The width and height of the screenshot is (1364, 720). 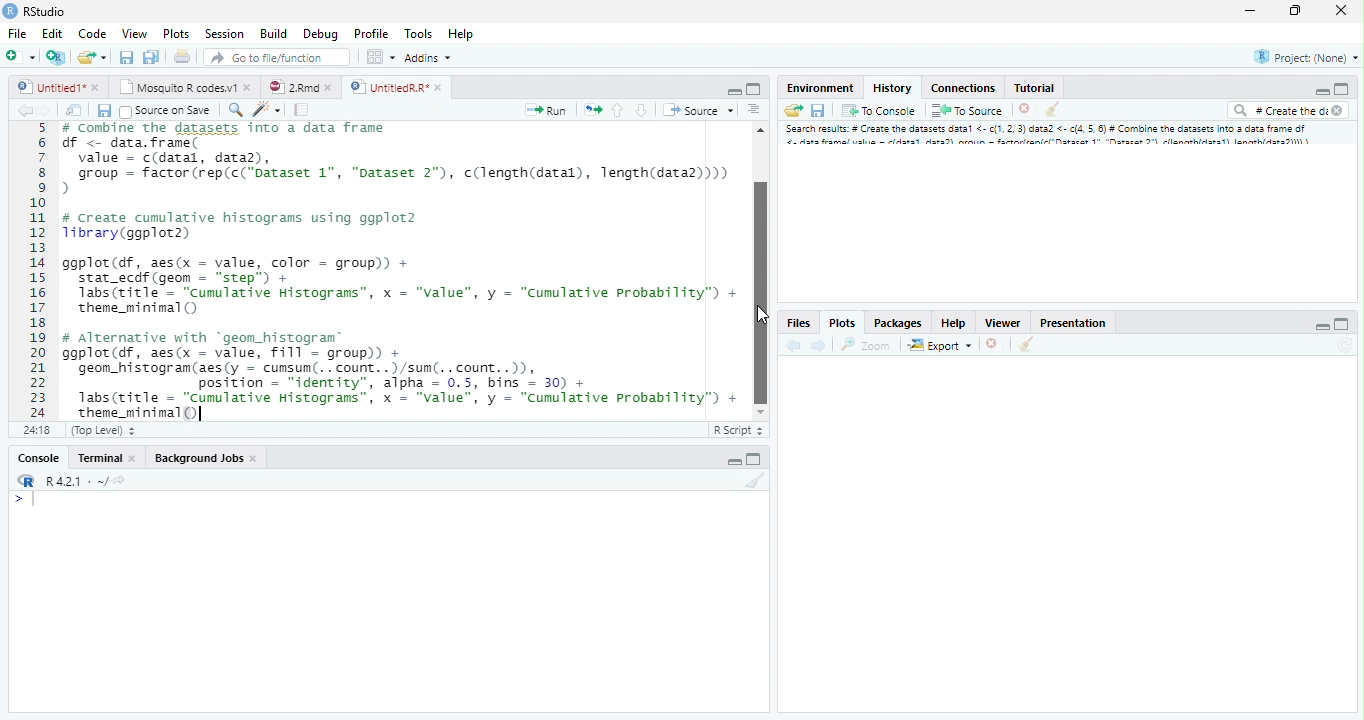 What do you see at coordinates (105, 428) in the screenshot?
I see `Top level` at bounding box center [105, 428].